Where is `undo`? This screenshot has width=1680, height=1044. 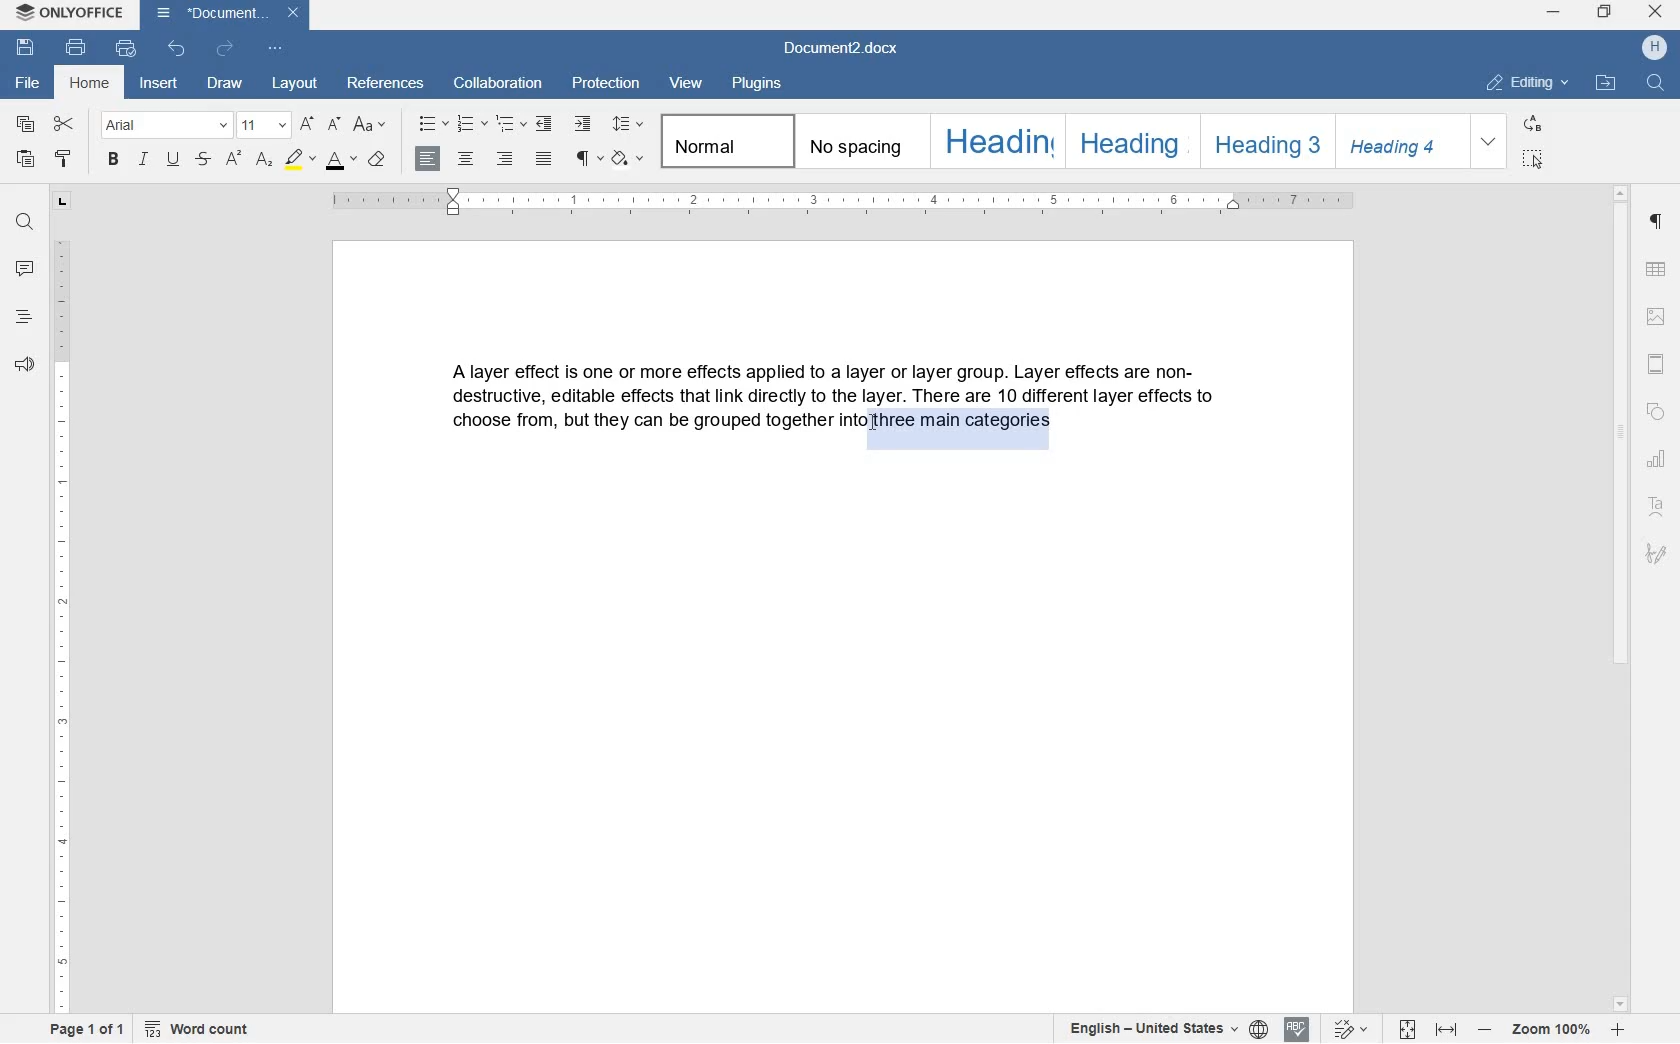 undo is located at coordinates (178, 50).